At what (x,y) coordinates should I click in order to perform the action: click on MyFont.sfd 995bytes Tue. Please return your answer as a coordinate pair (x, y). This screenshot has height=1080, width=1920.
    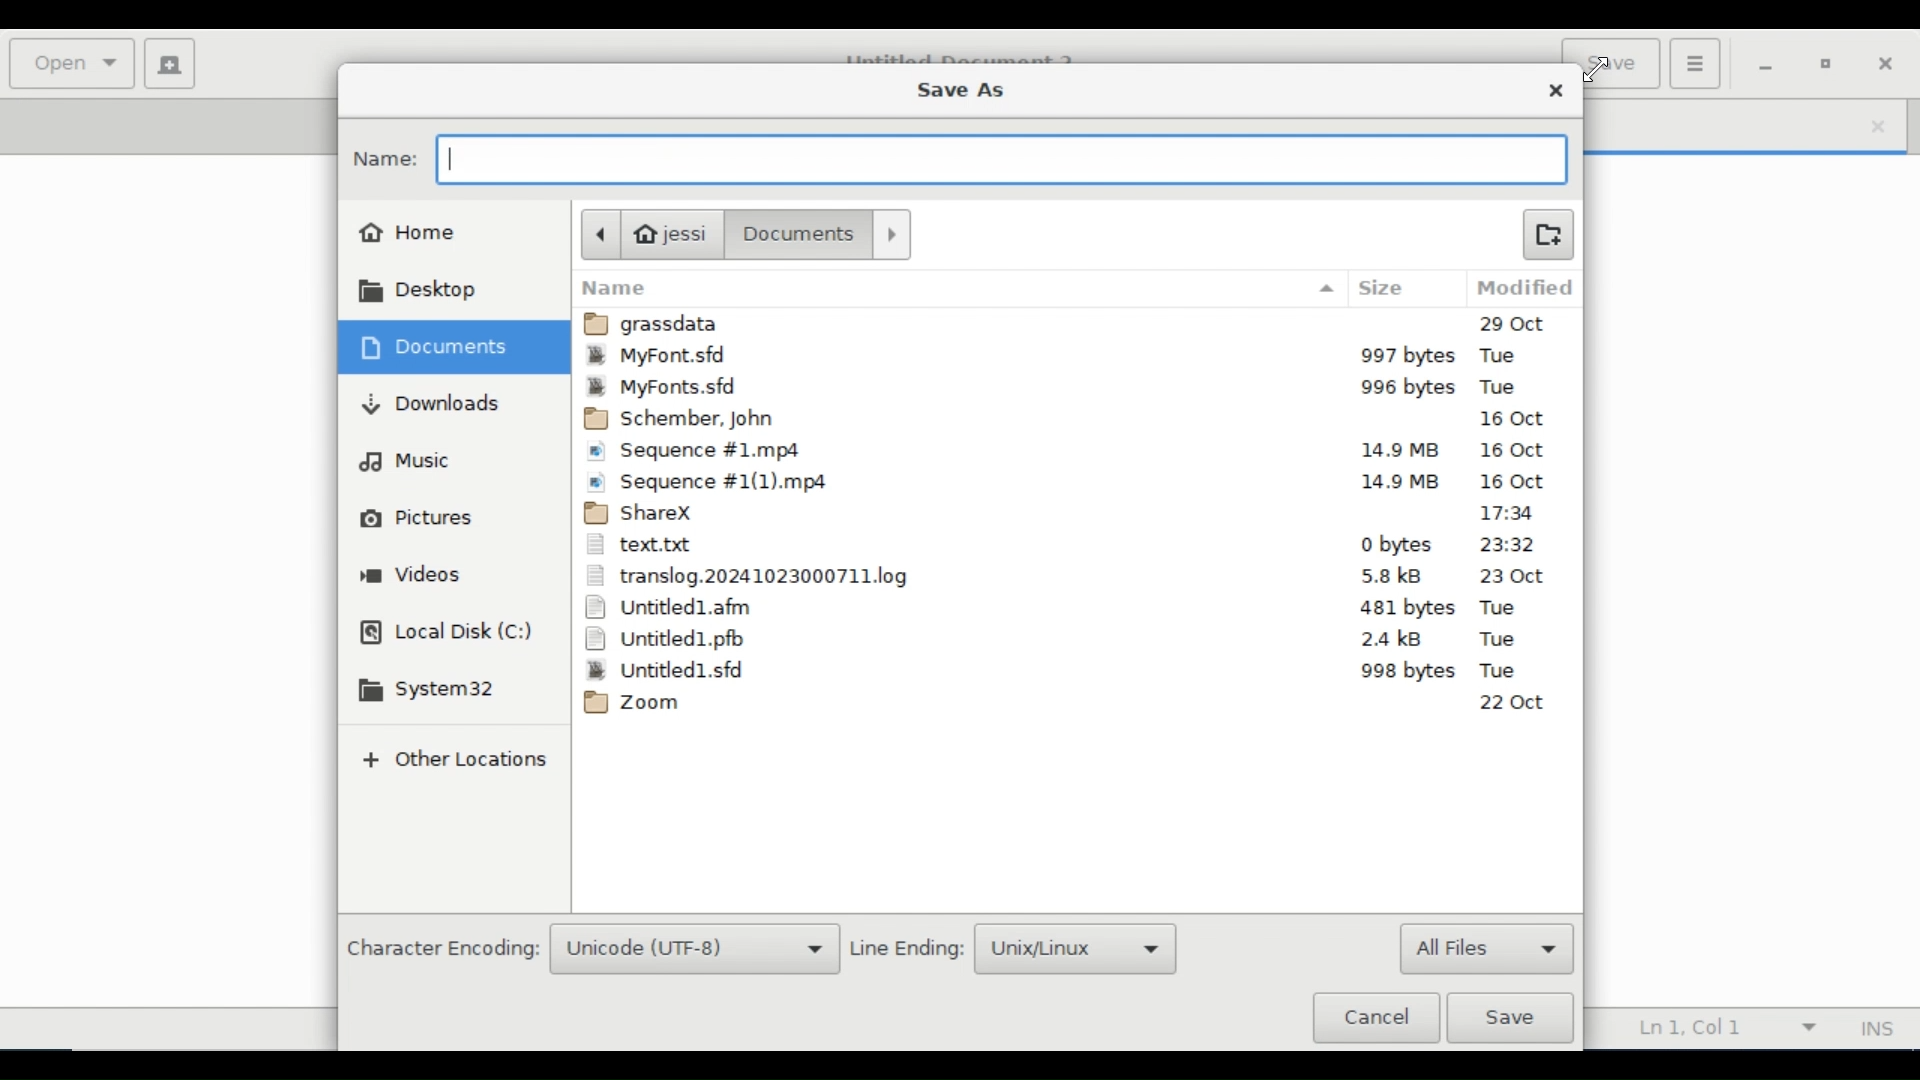
    Looking at the image, I should click on (1077, 388).